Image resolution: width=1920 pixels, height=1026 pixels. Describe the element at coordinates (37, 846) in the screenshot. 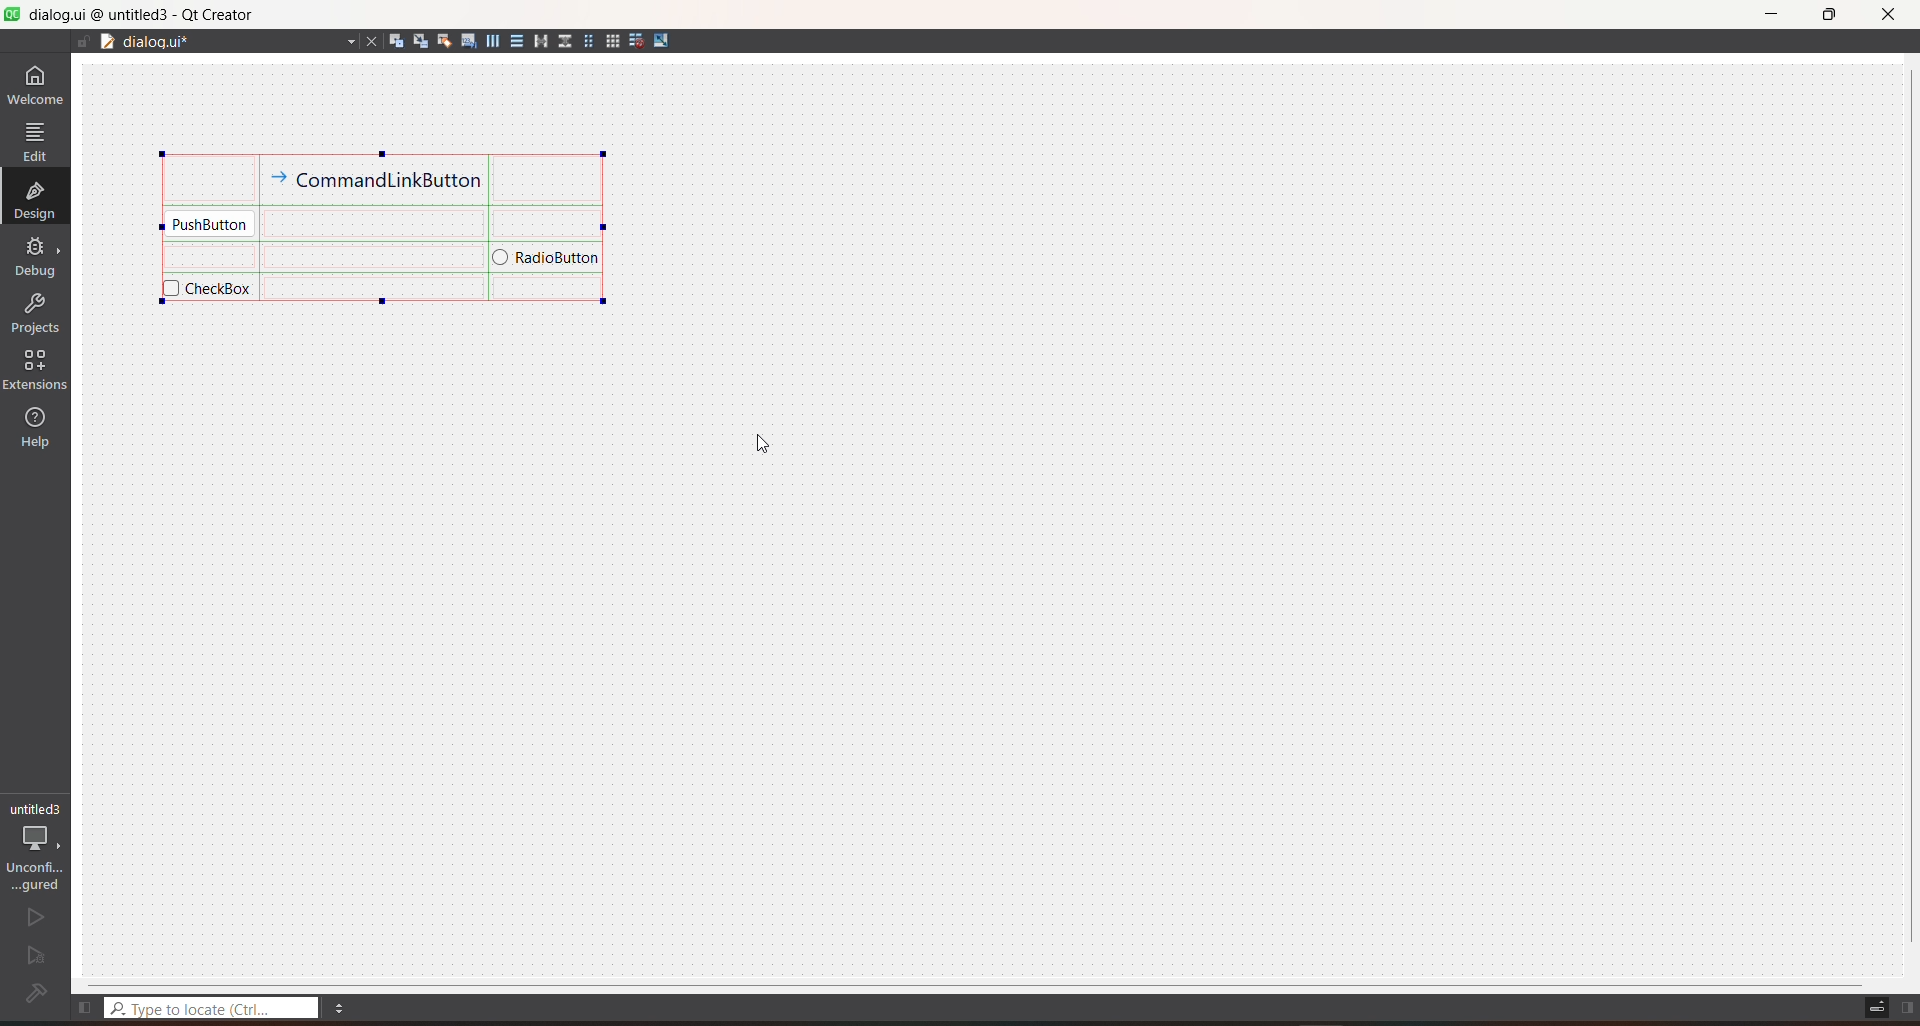

I see `project configuration` at that location.